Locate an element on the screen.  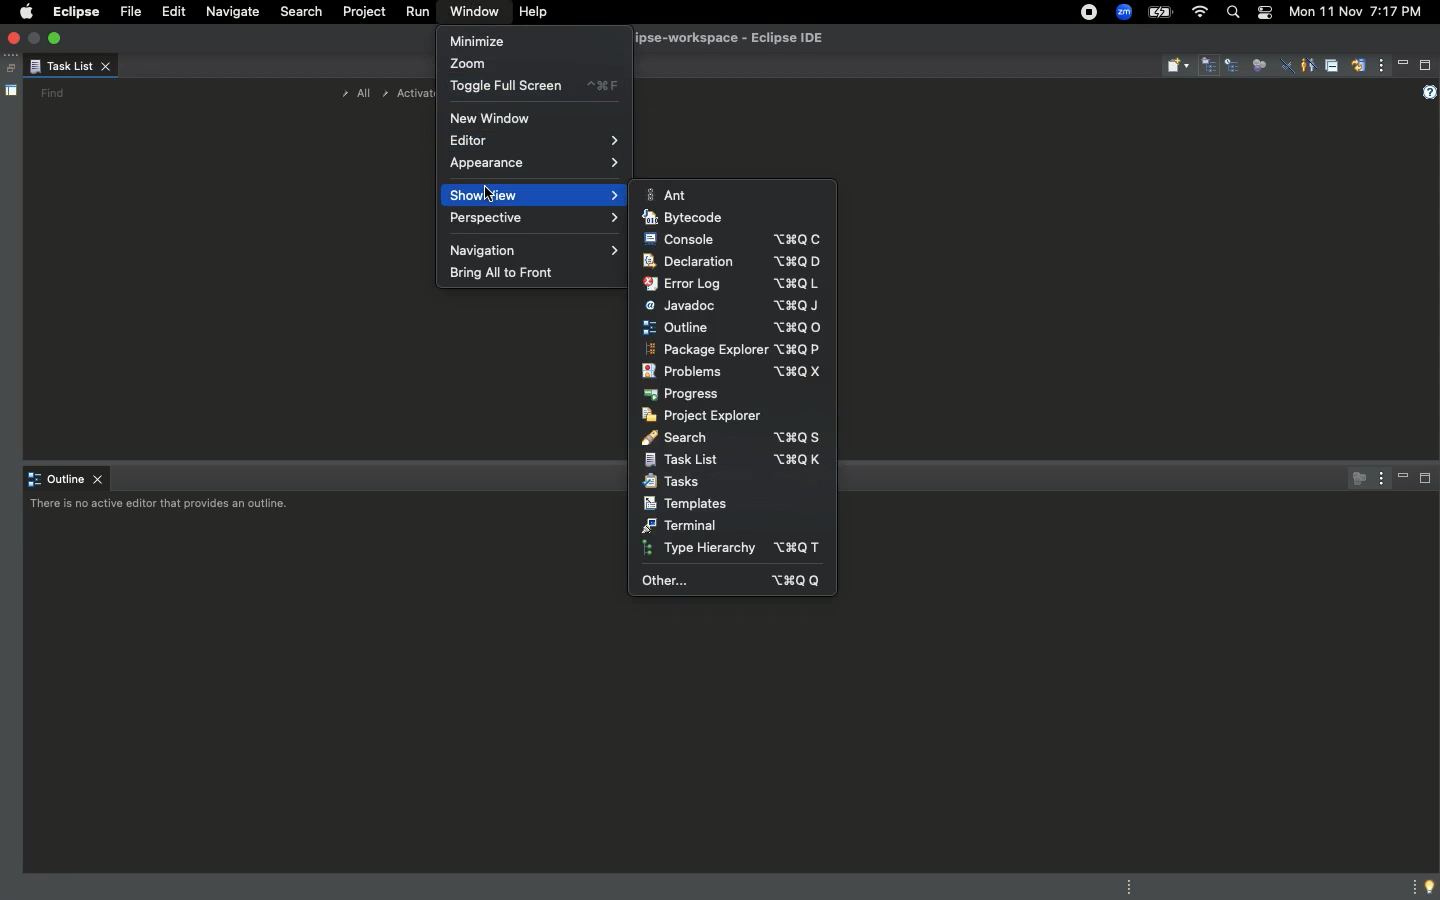
Recording is located at coordinates (1088, 14).